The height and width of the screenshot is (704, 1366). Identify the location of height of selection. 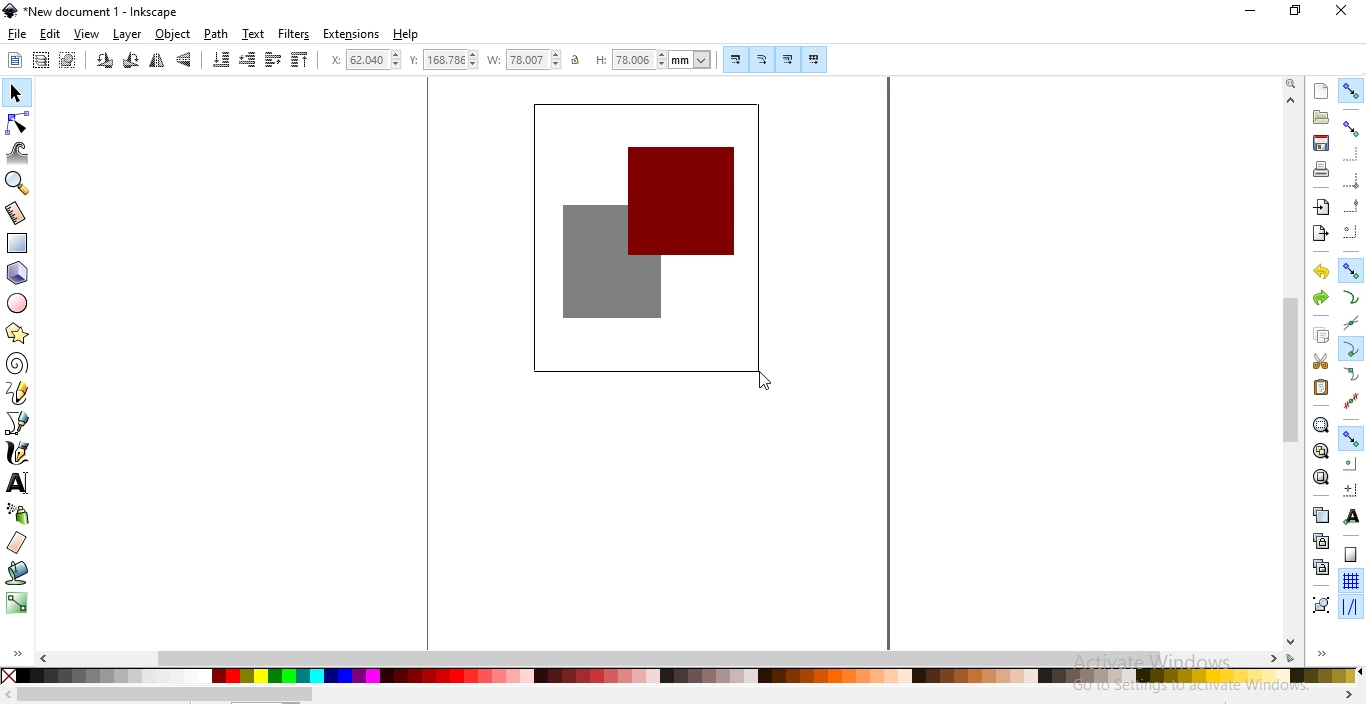
(656, 59).